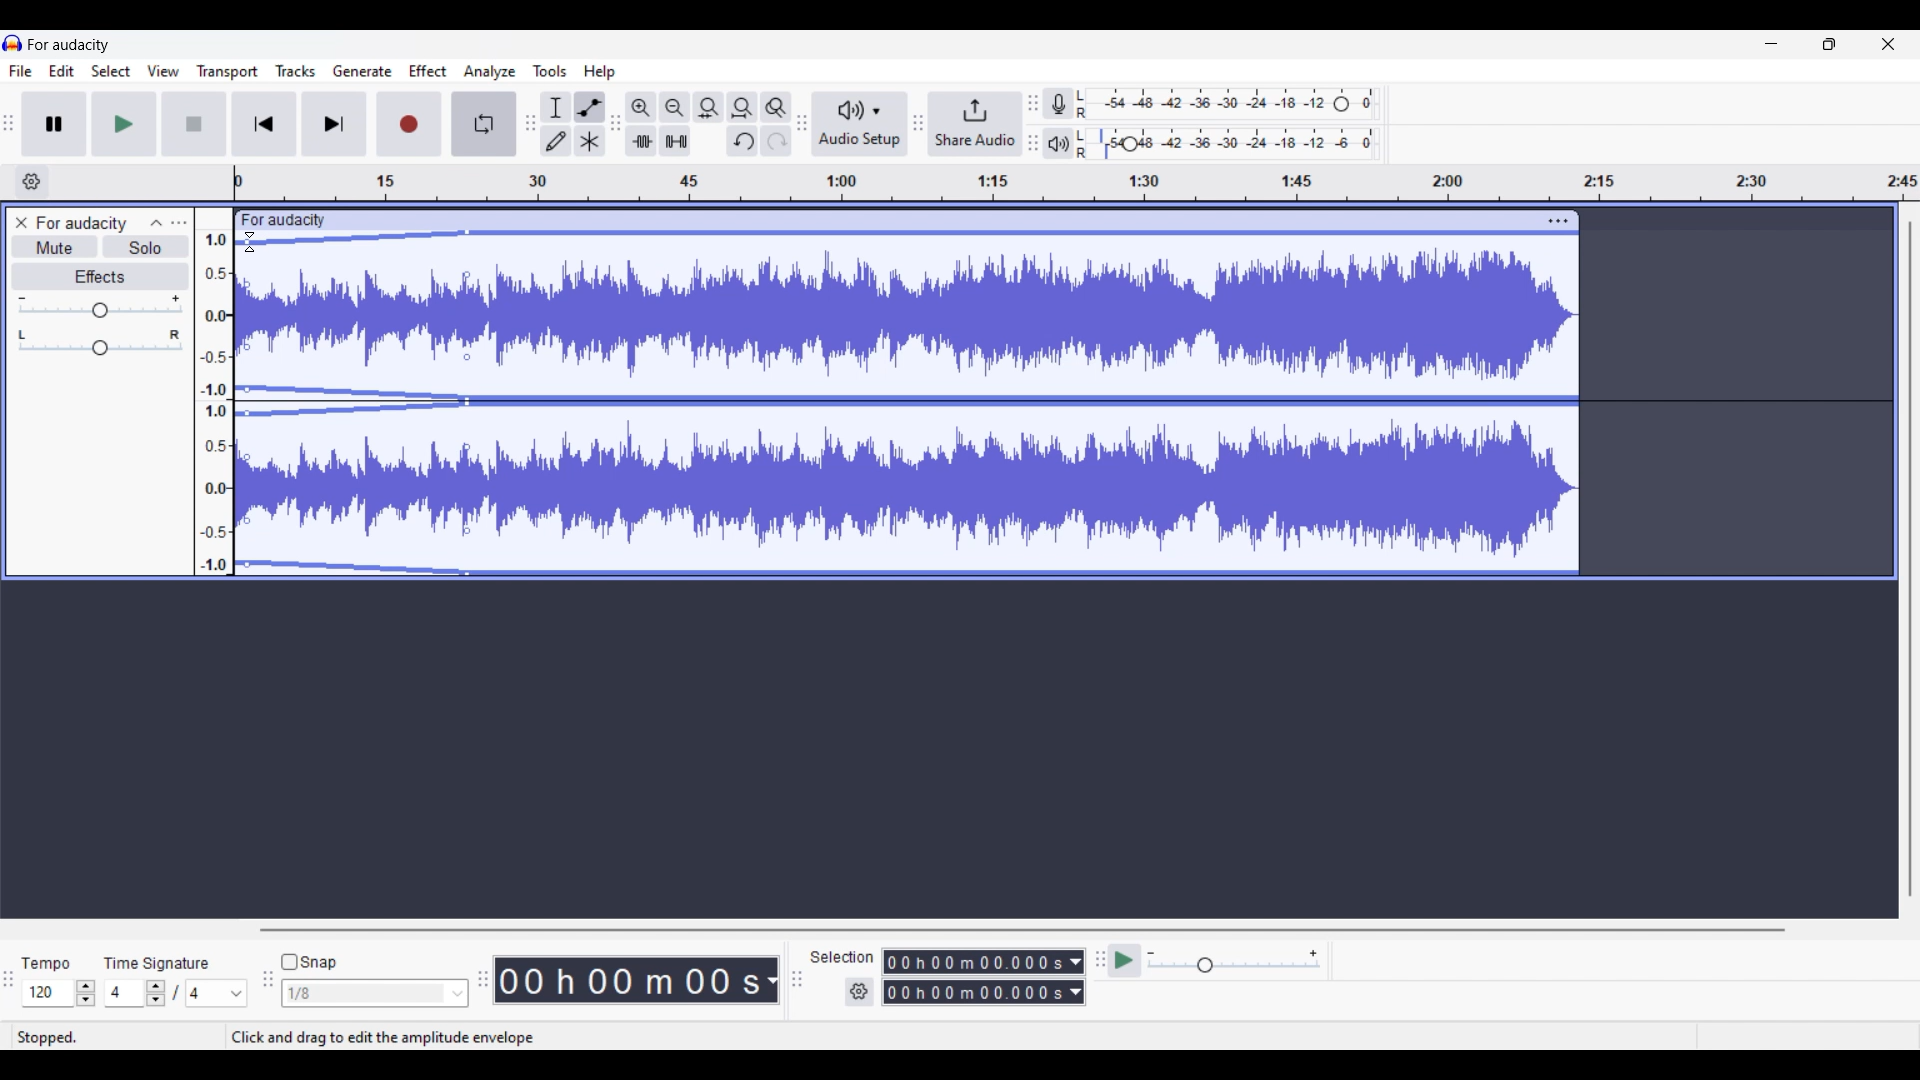 This screenshot has width=1920, height=1080. I want to click on Click and drag to edit the amplitude envelope, so click(380, 1038).